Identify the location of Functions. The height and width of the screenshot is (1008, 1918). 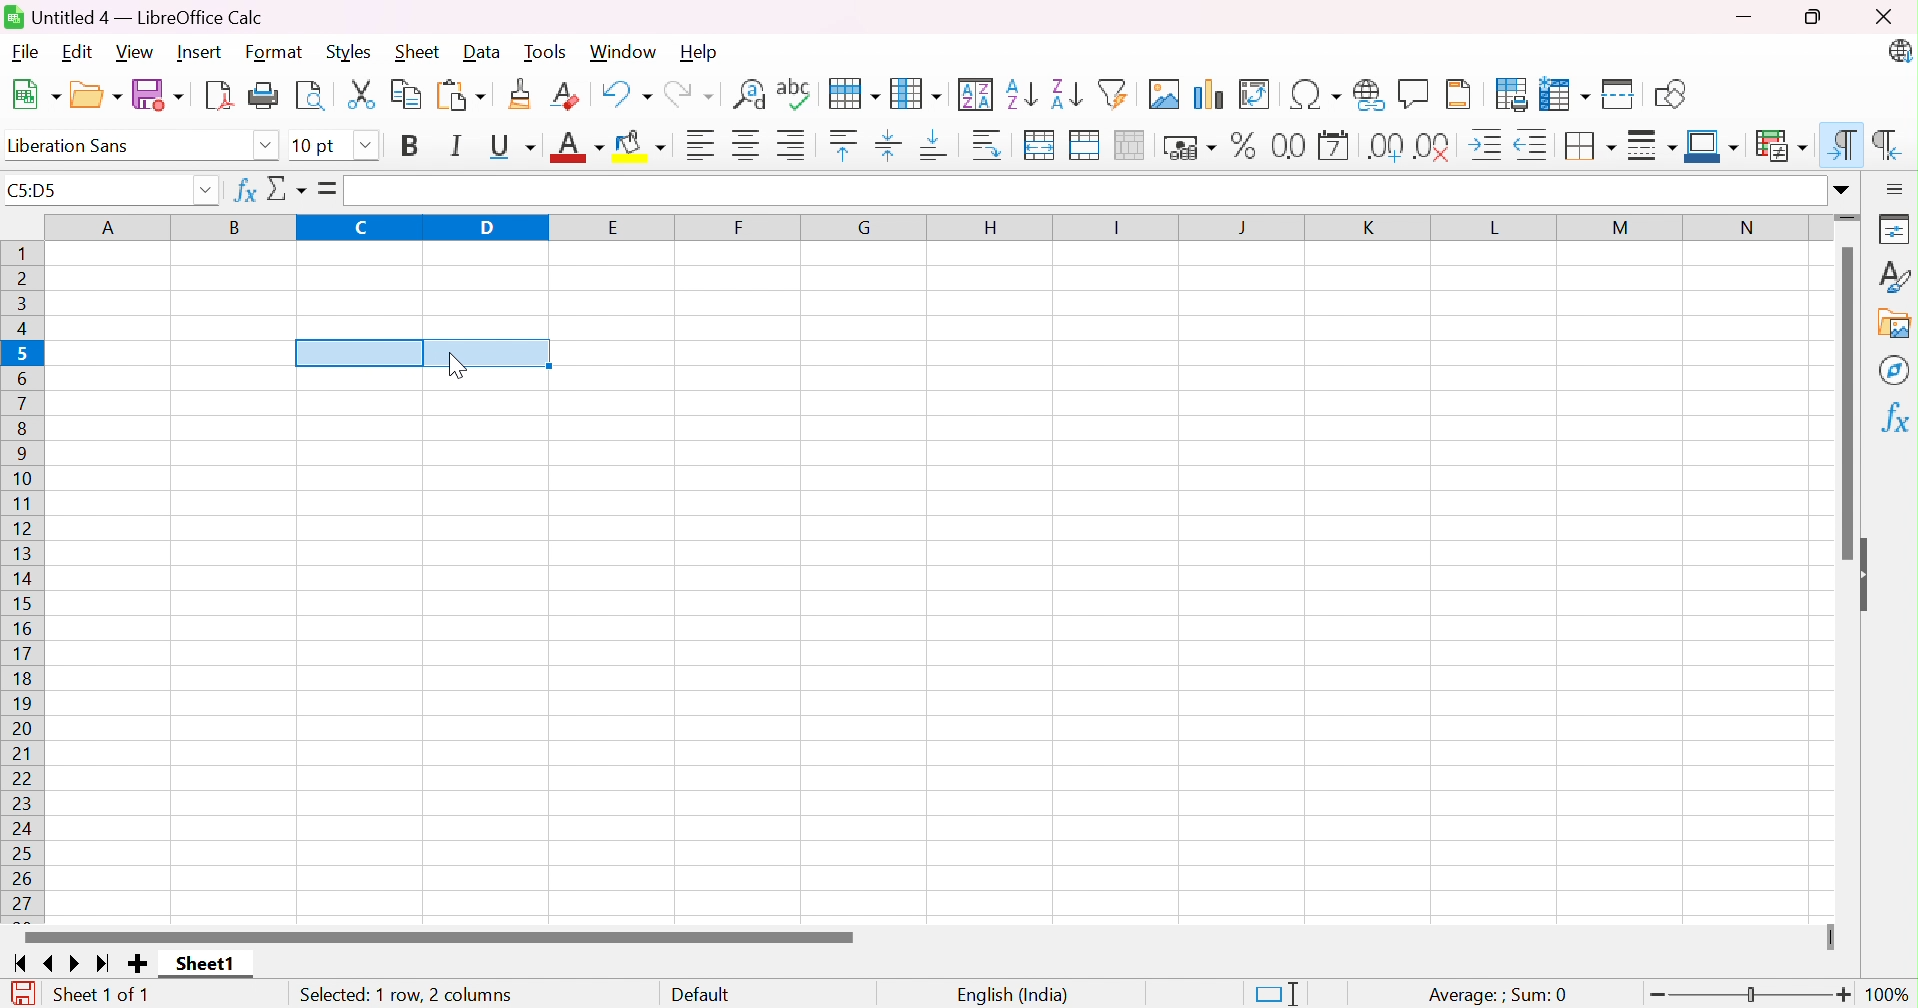
(1892, 418).